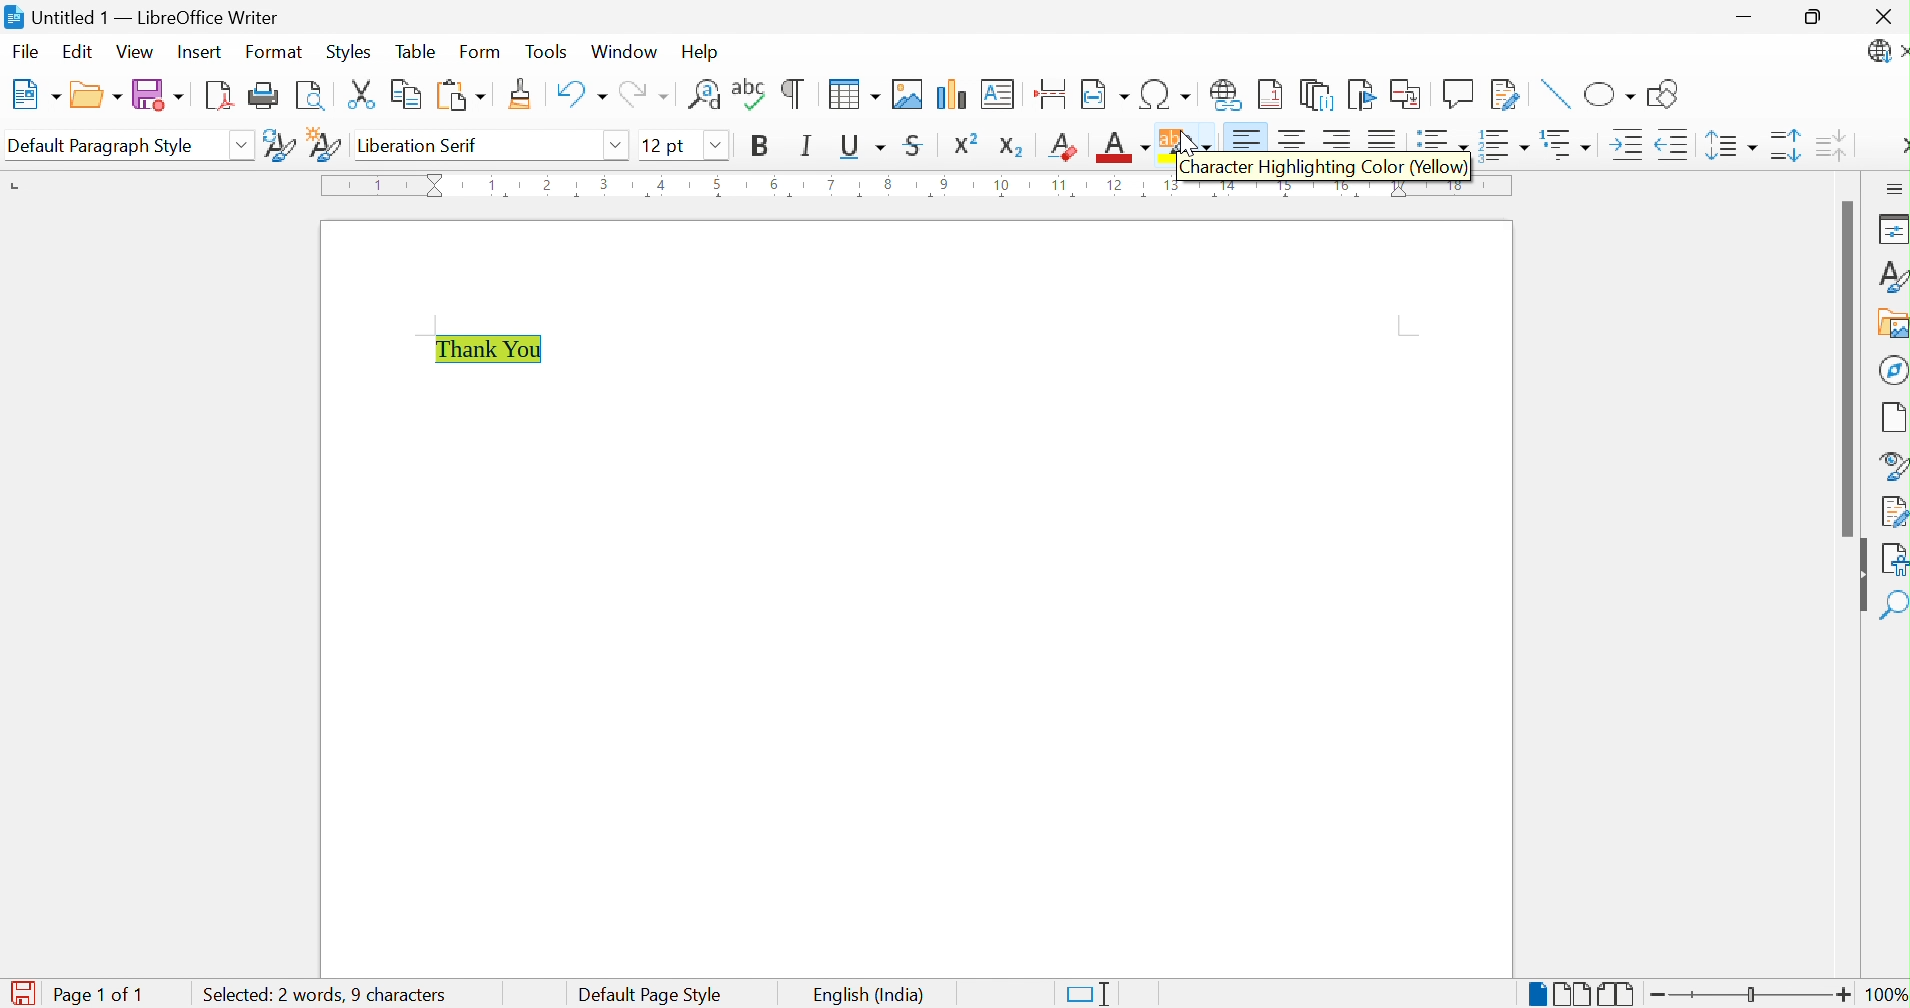  What do you see at coordinates (1389, 137) in the screenshot?
I see `Justified` at bounding box center [1389, 137].